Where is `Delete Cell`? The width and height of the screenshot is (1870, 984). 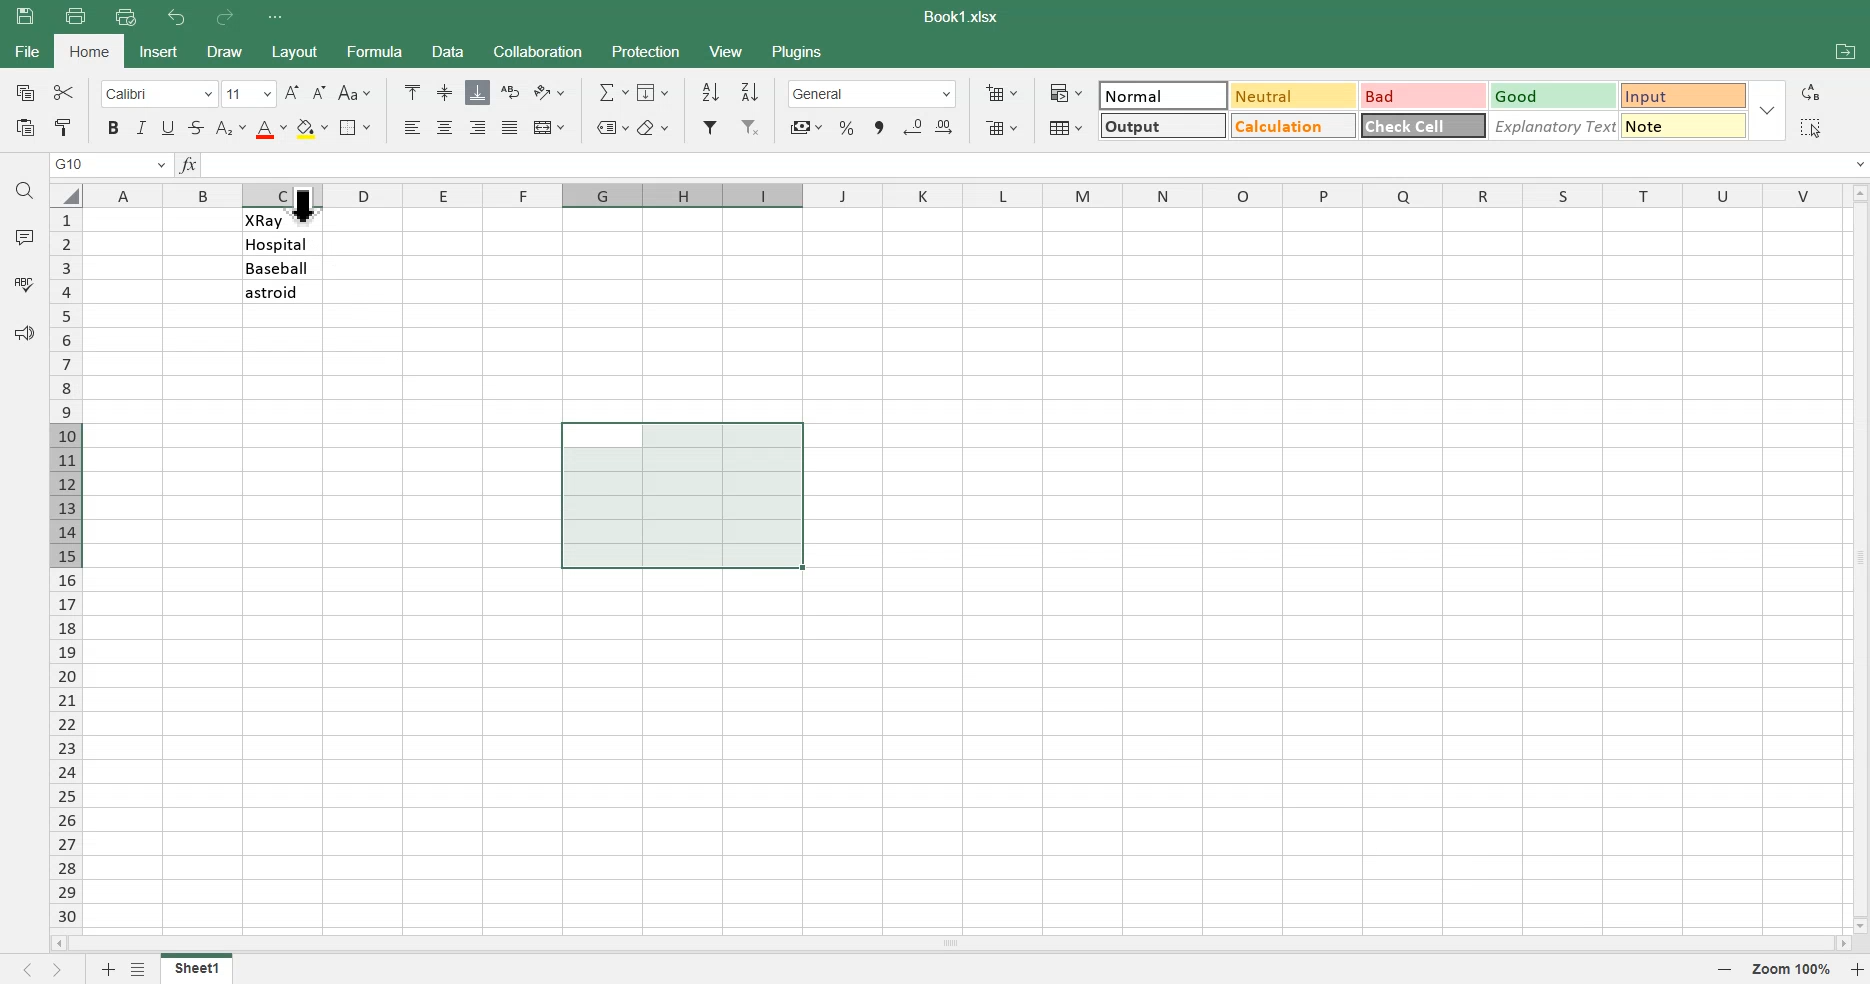 Delete Cell is located at coordinates (1001, 127).